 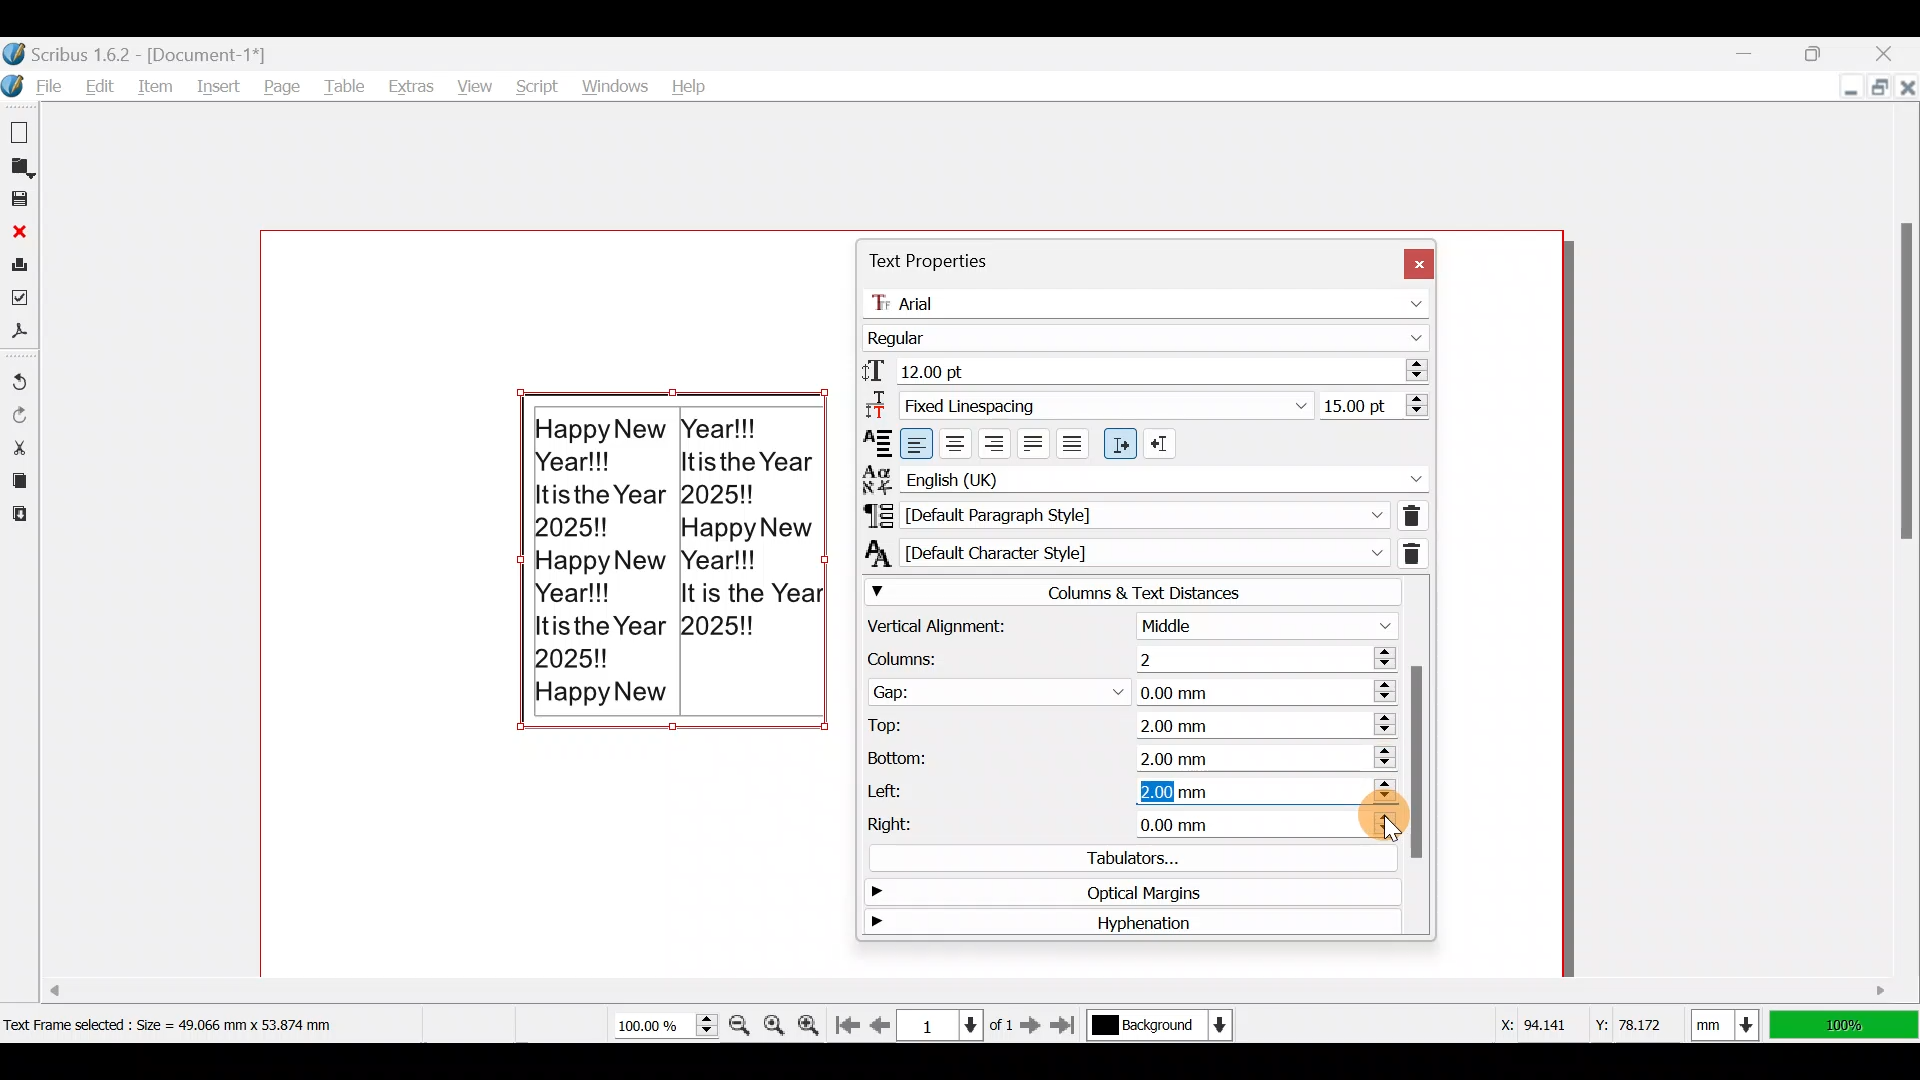 What do you see at coordinates (1536, 1020) in the screenshot?
I see `X-axis dimension values` at bounding box center [1536, 1020].